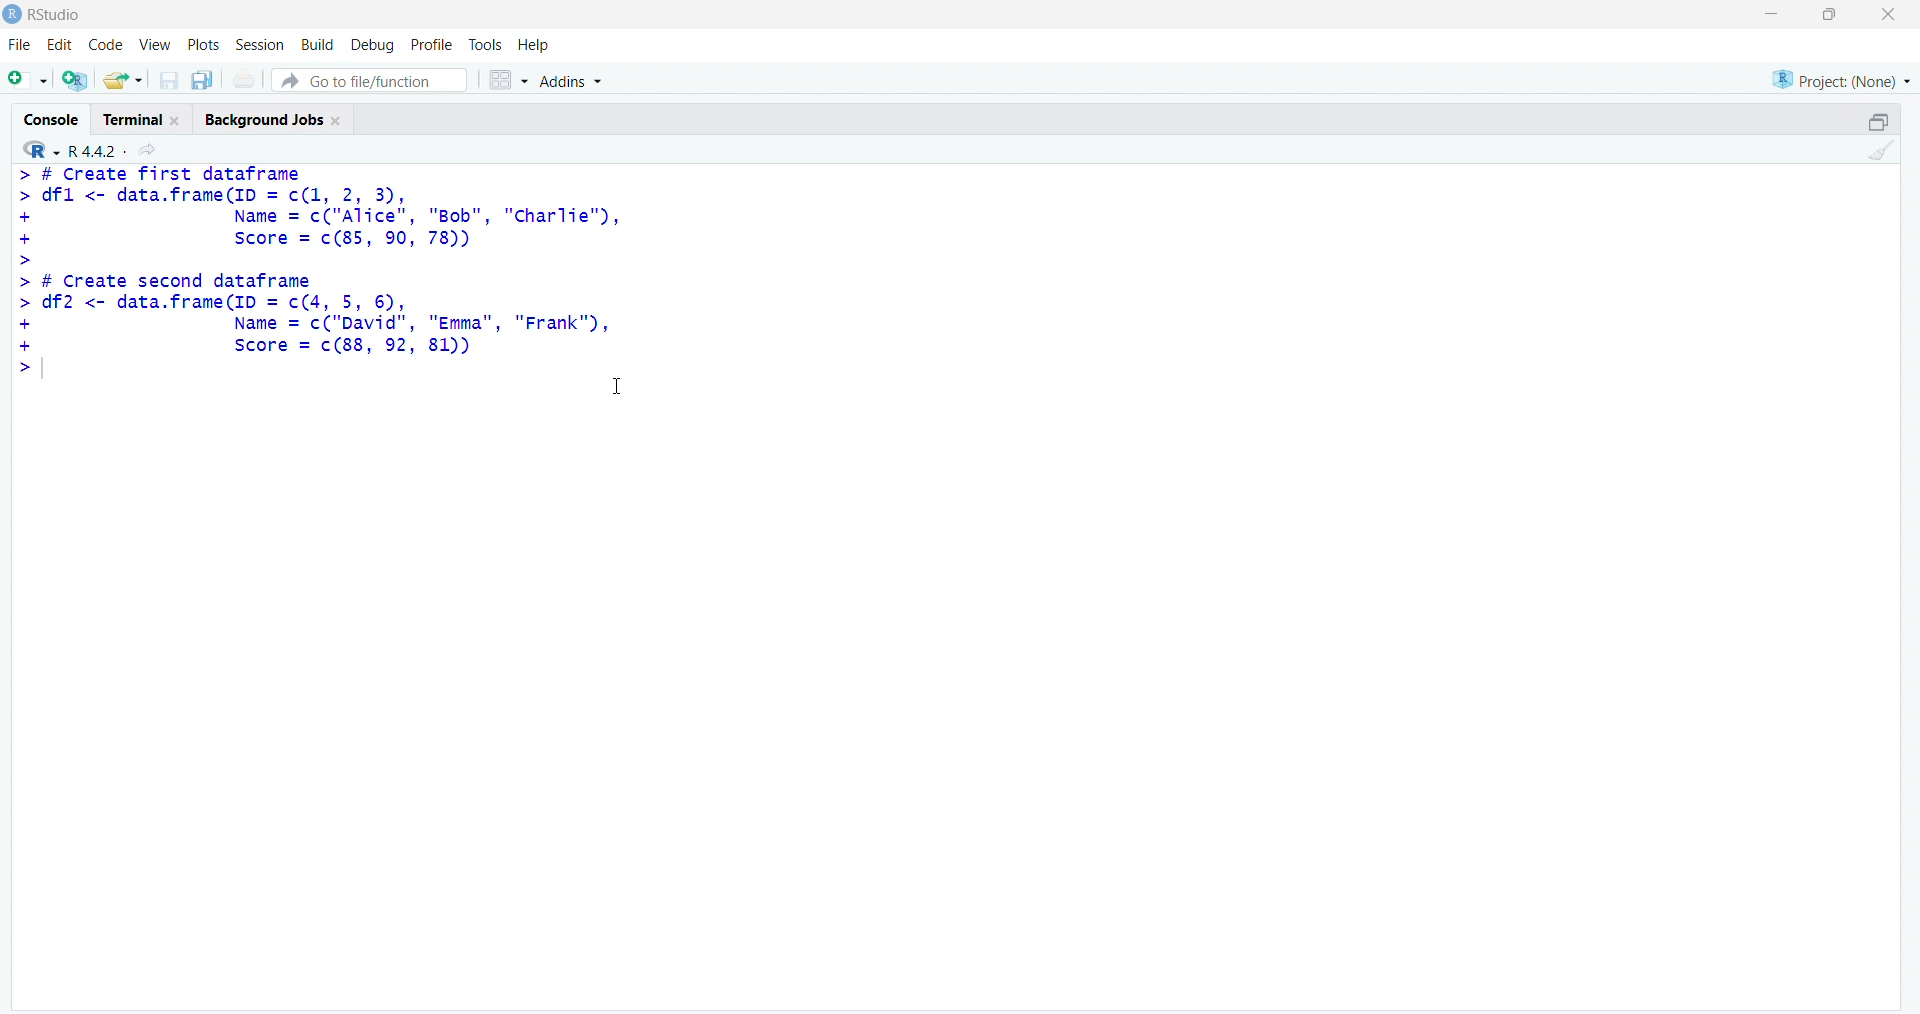  What do you see at coordinates (202, 44) in the screenshot?
I see `Plots` at bounding box center [202, 44].